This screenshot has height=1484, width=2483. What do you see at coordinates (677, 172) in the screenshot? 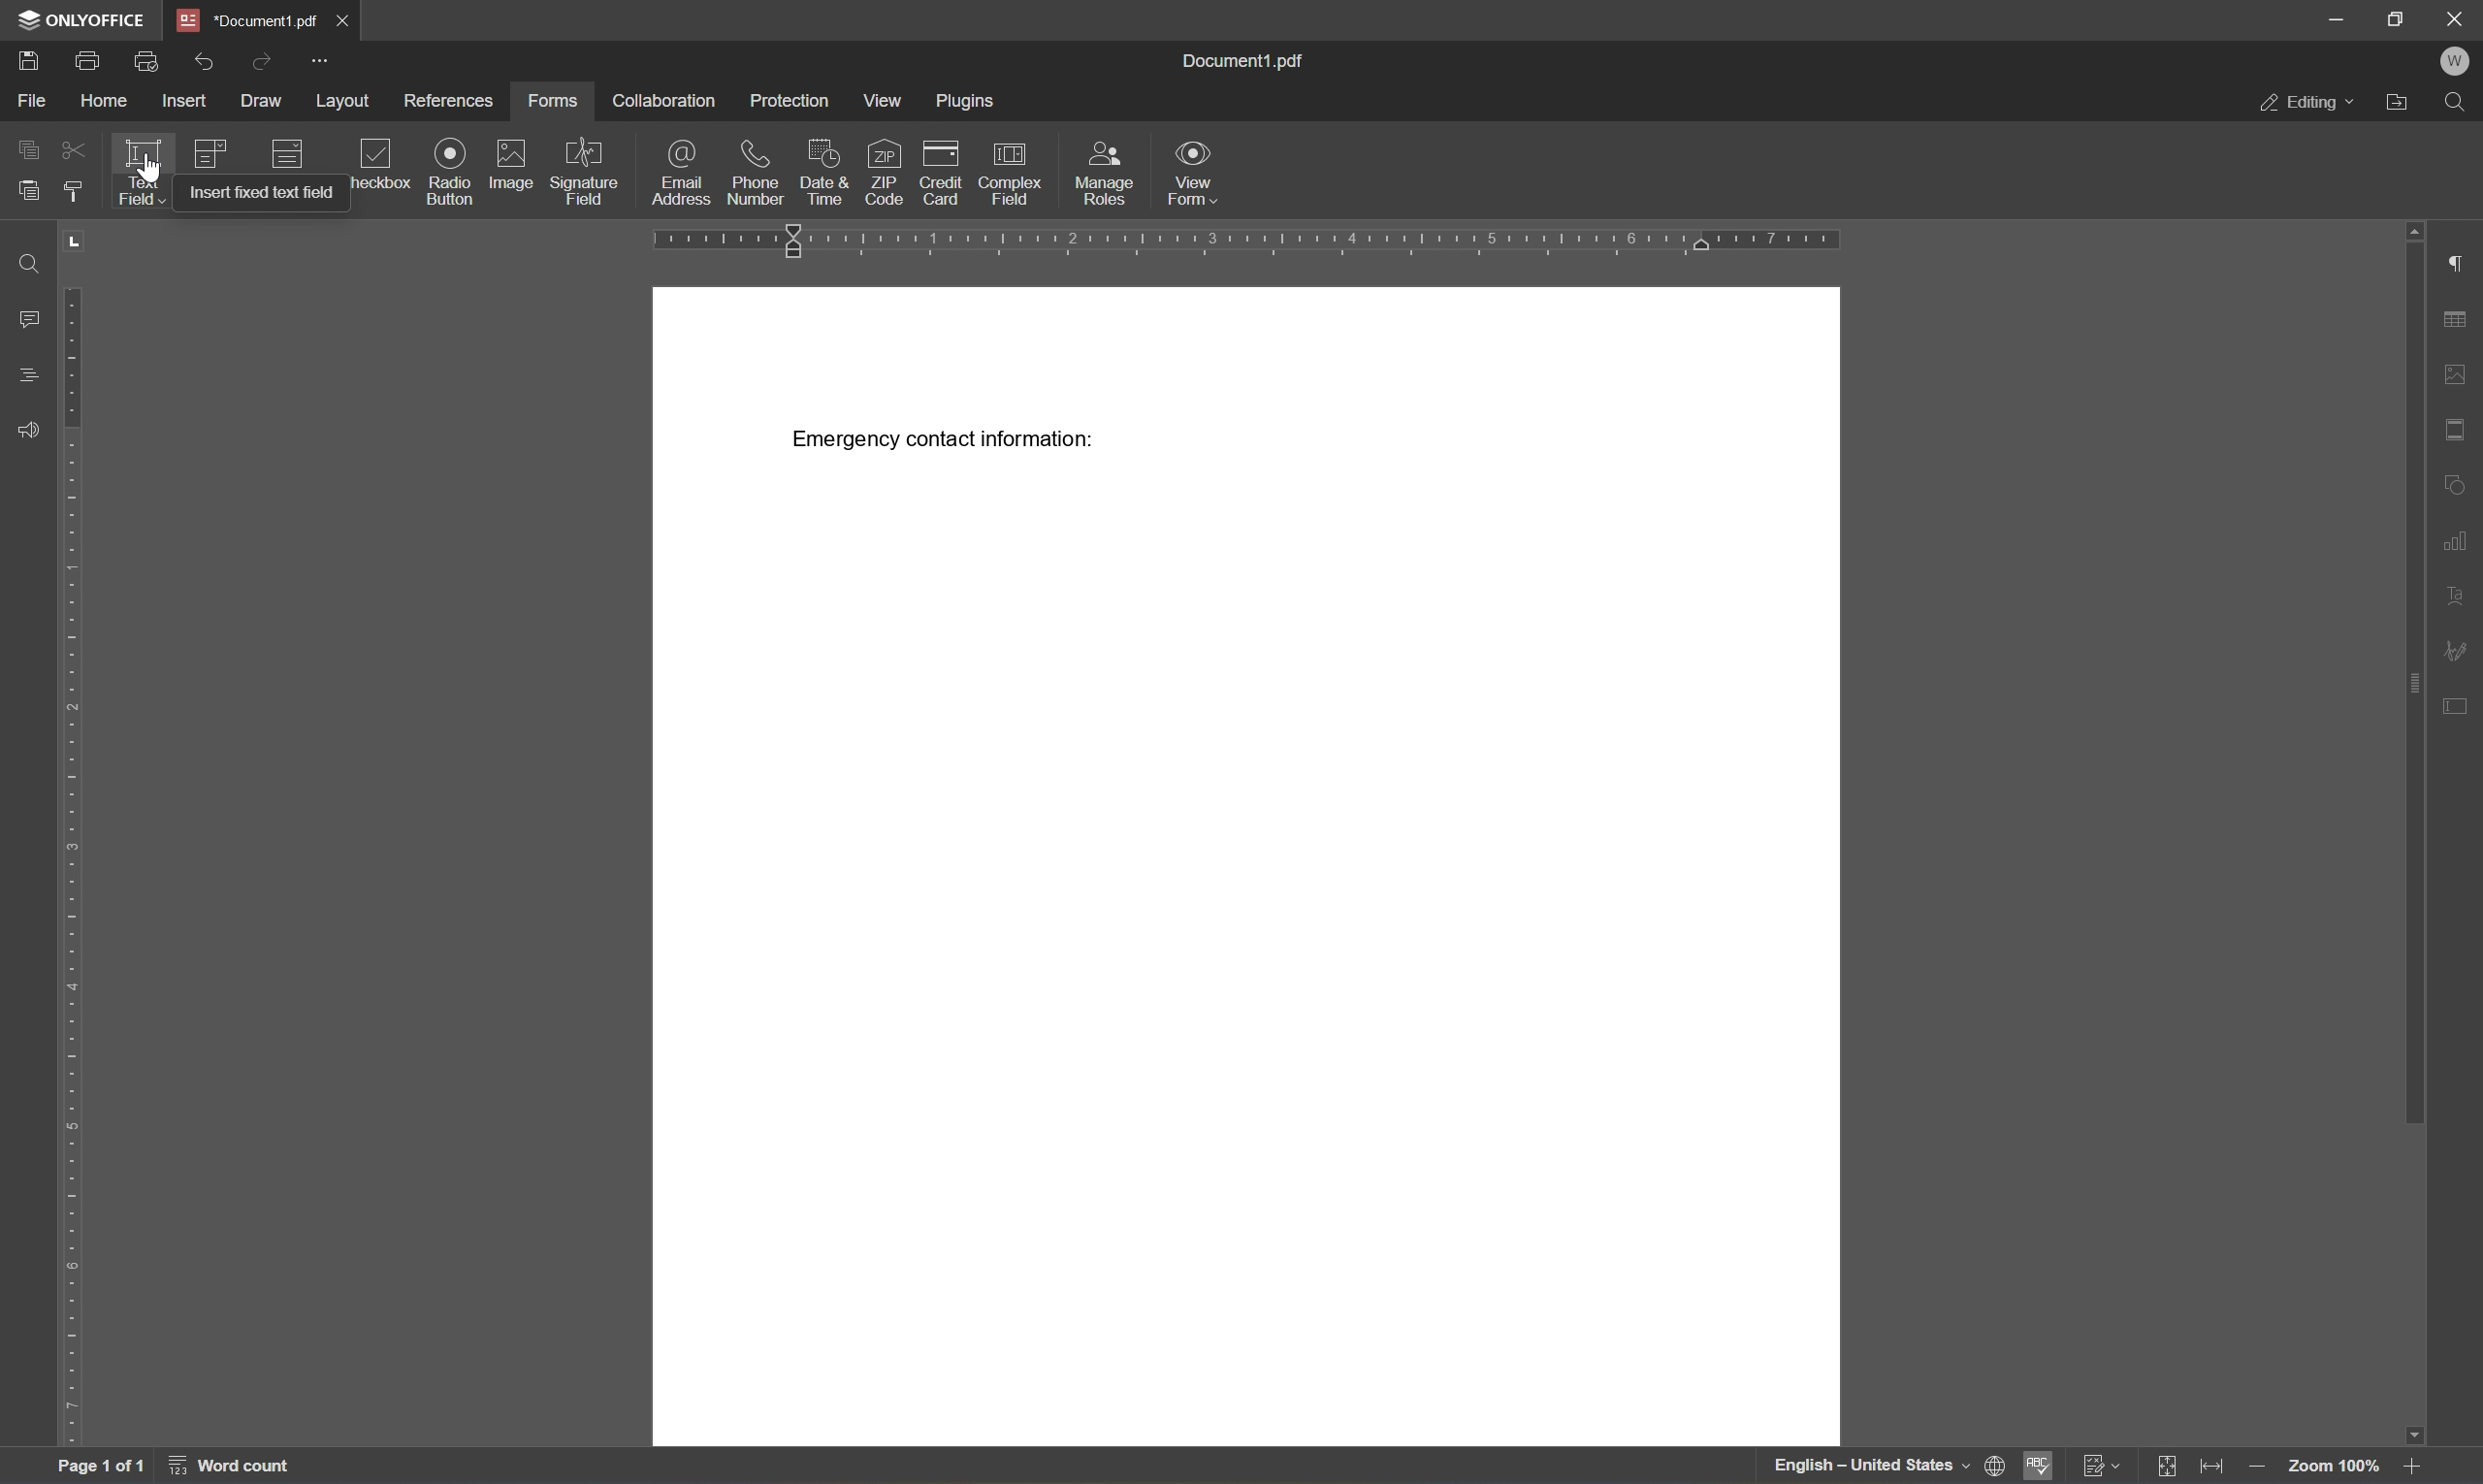
I see `email address` at bounding box center [677, 172].